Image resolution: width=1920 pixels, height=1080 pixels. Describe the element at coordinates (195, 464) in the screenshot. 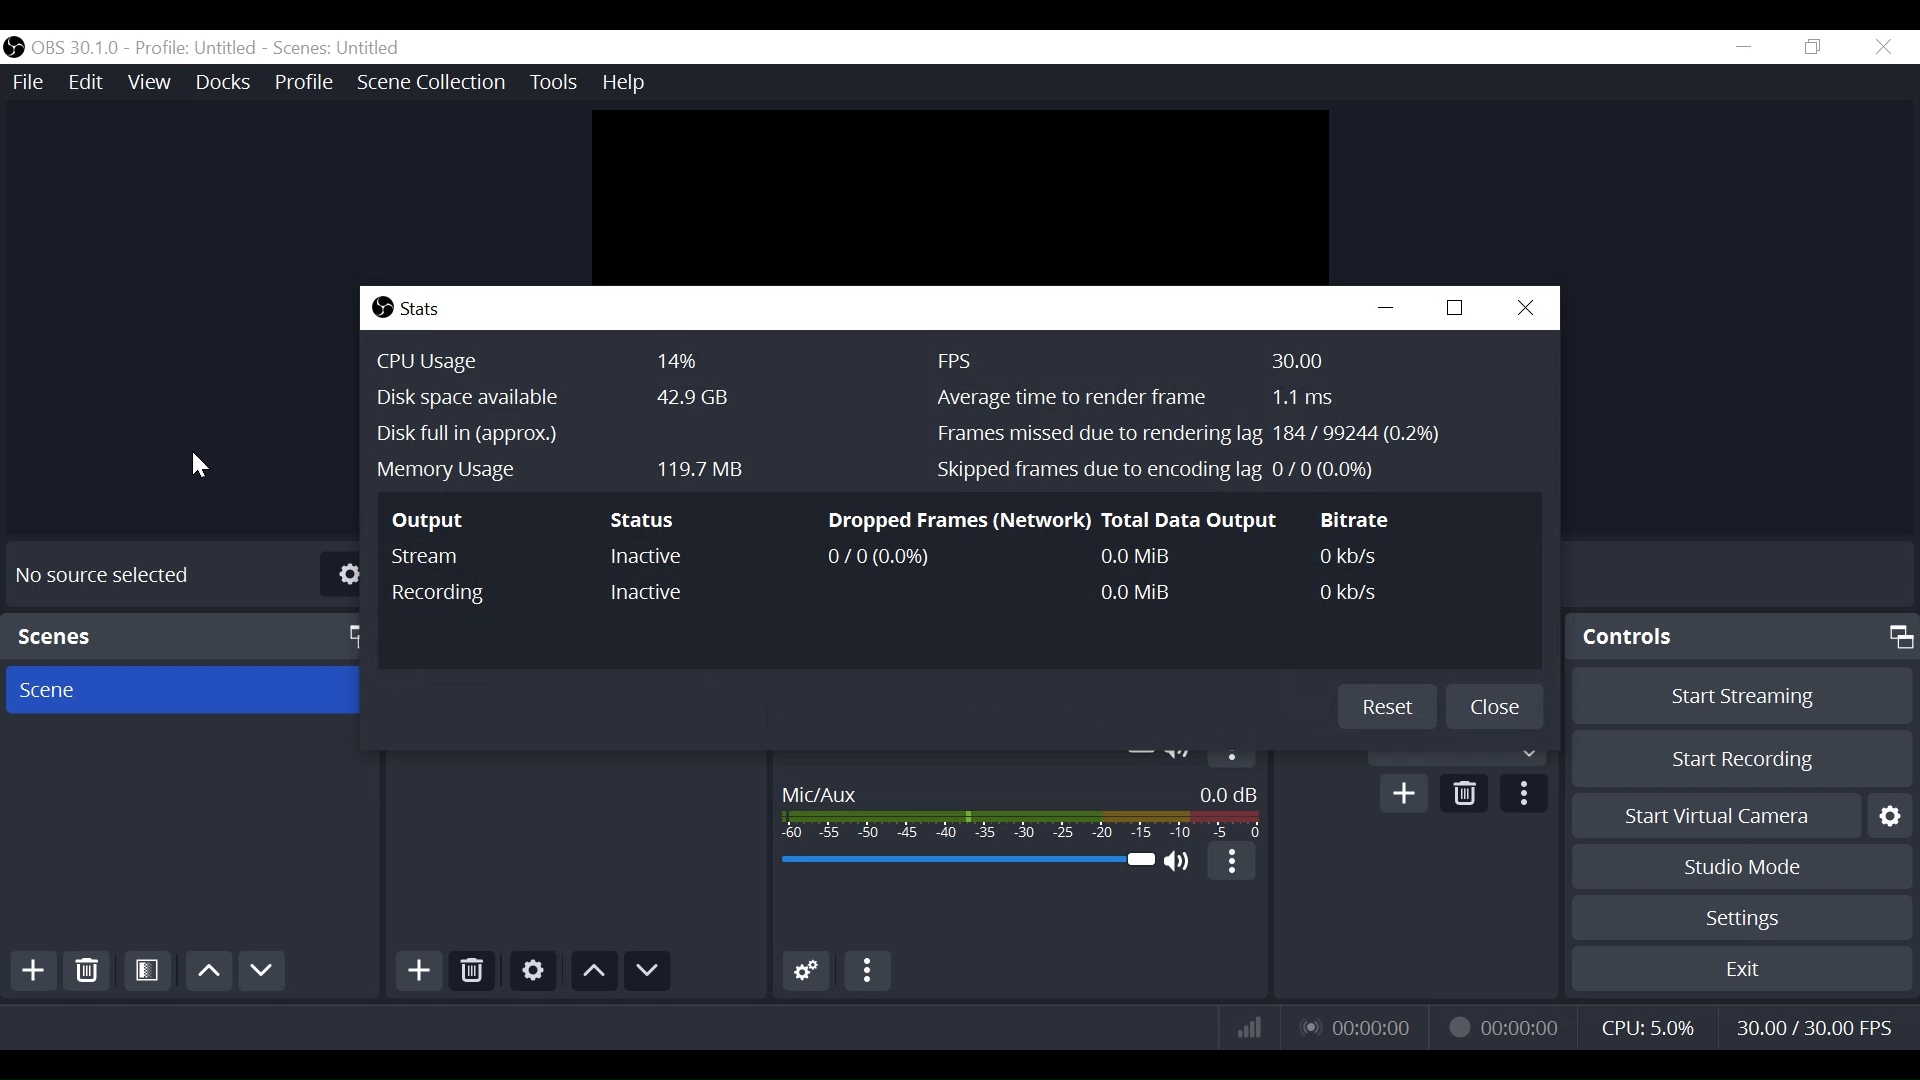

I see `Cursor` at that location.